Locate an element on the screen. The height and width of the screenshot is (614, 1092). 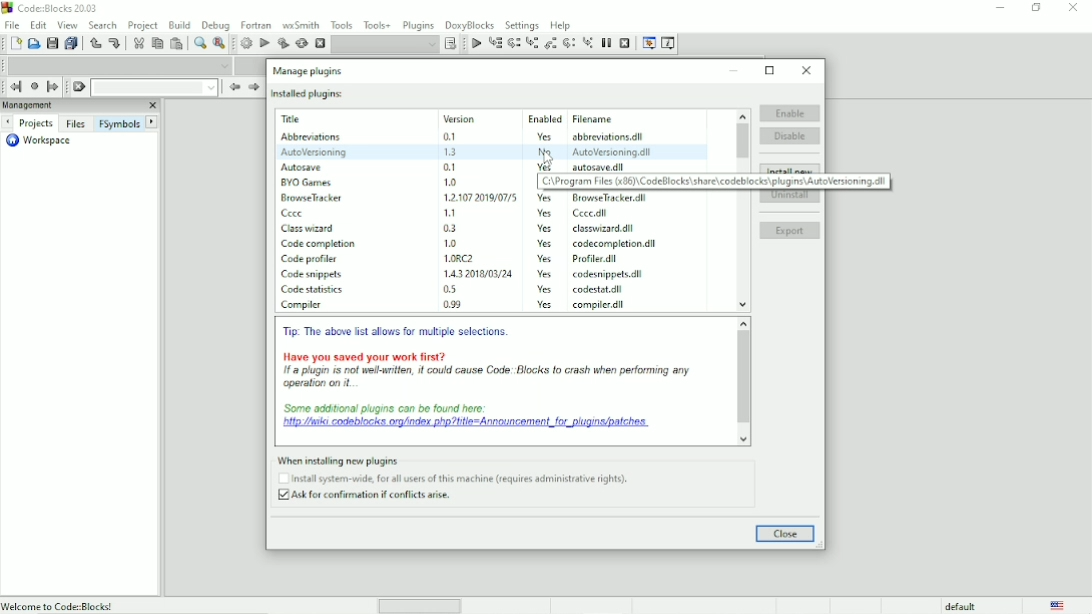
plugin is located at coordinates (311, 197).